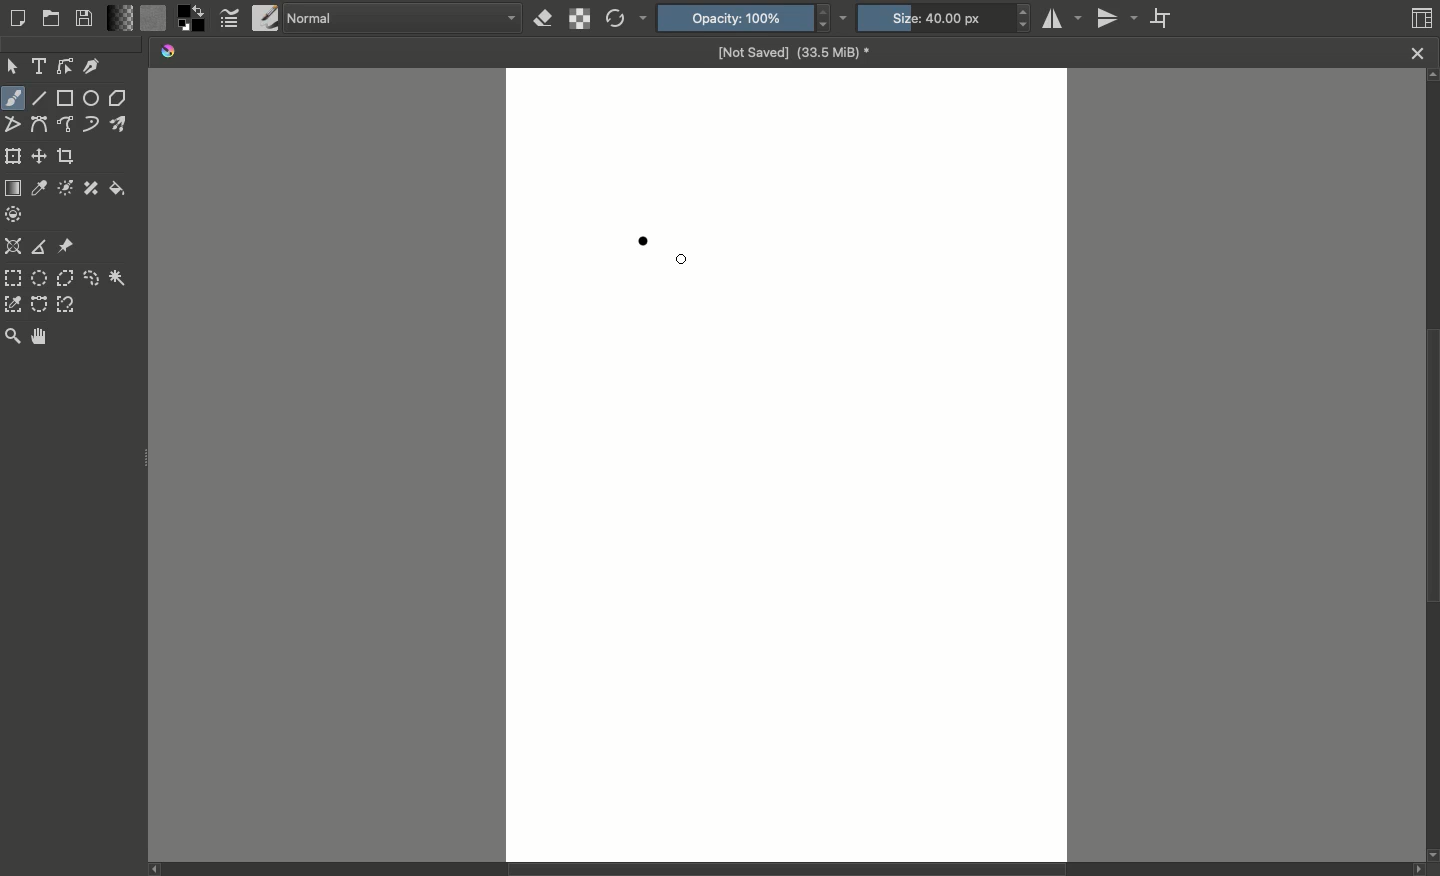 The height and width of the screenshot is (876, 1440). What do you see at coordinates (1431, 853) in the screenshot?
I see `scroll down` at bounding box center [1431, 853].